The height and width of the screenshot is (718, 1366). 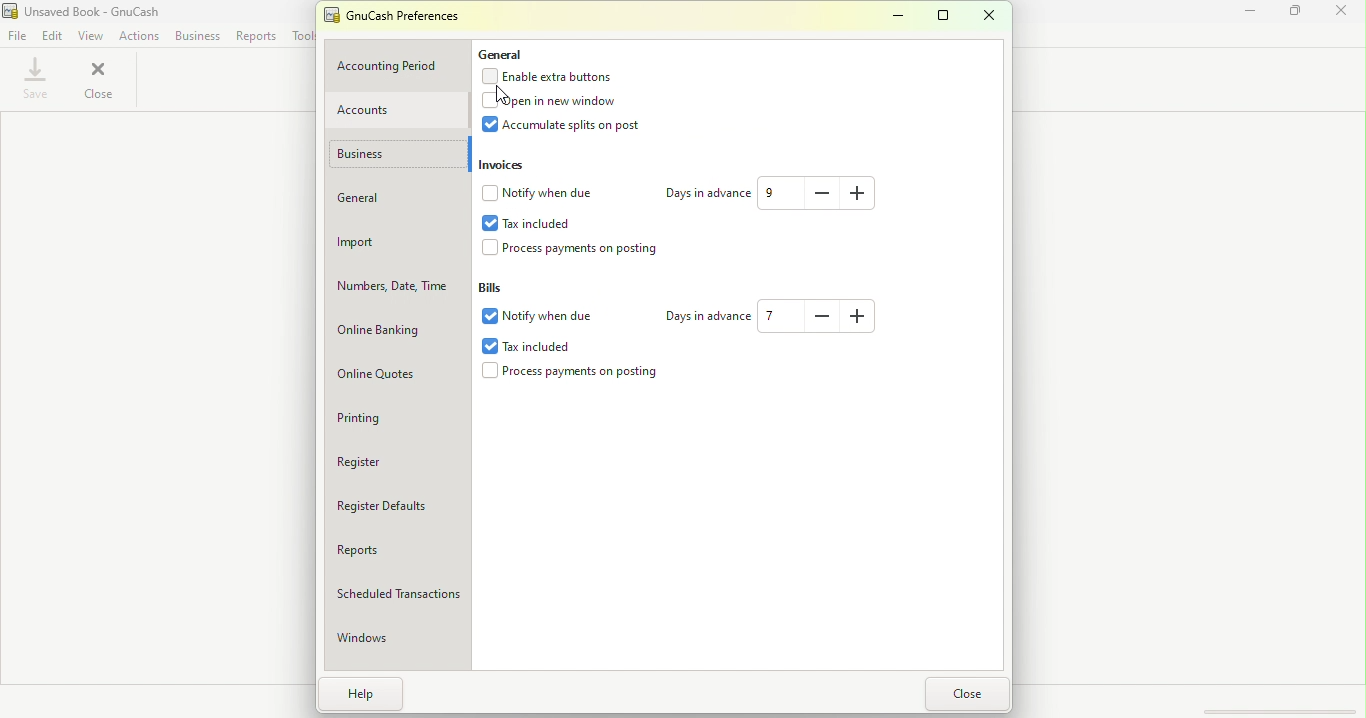 What do you see at coordinates (1248, 13) in the screenshot?
I see `Minimize` at bounding box center [1248, 13].